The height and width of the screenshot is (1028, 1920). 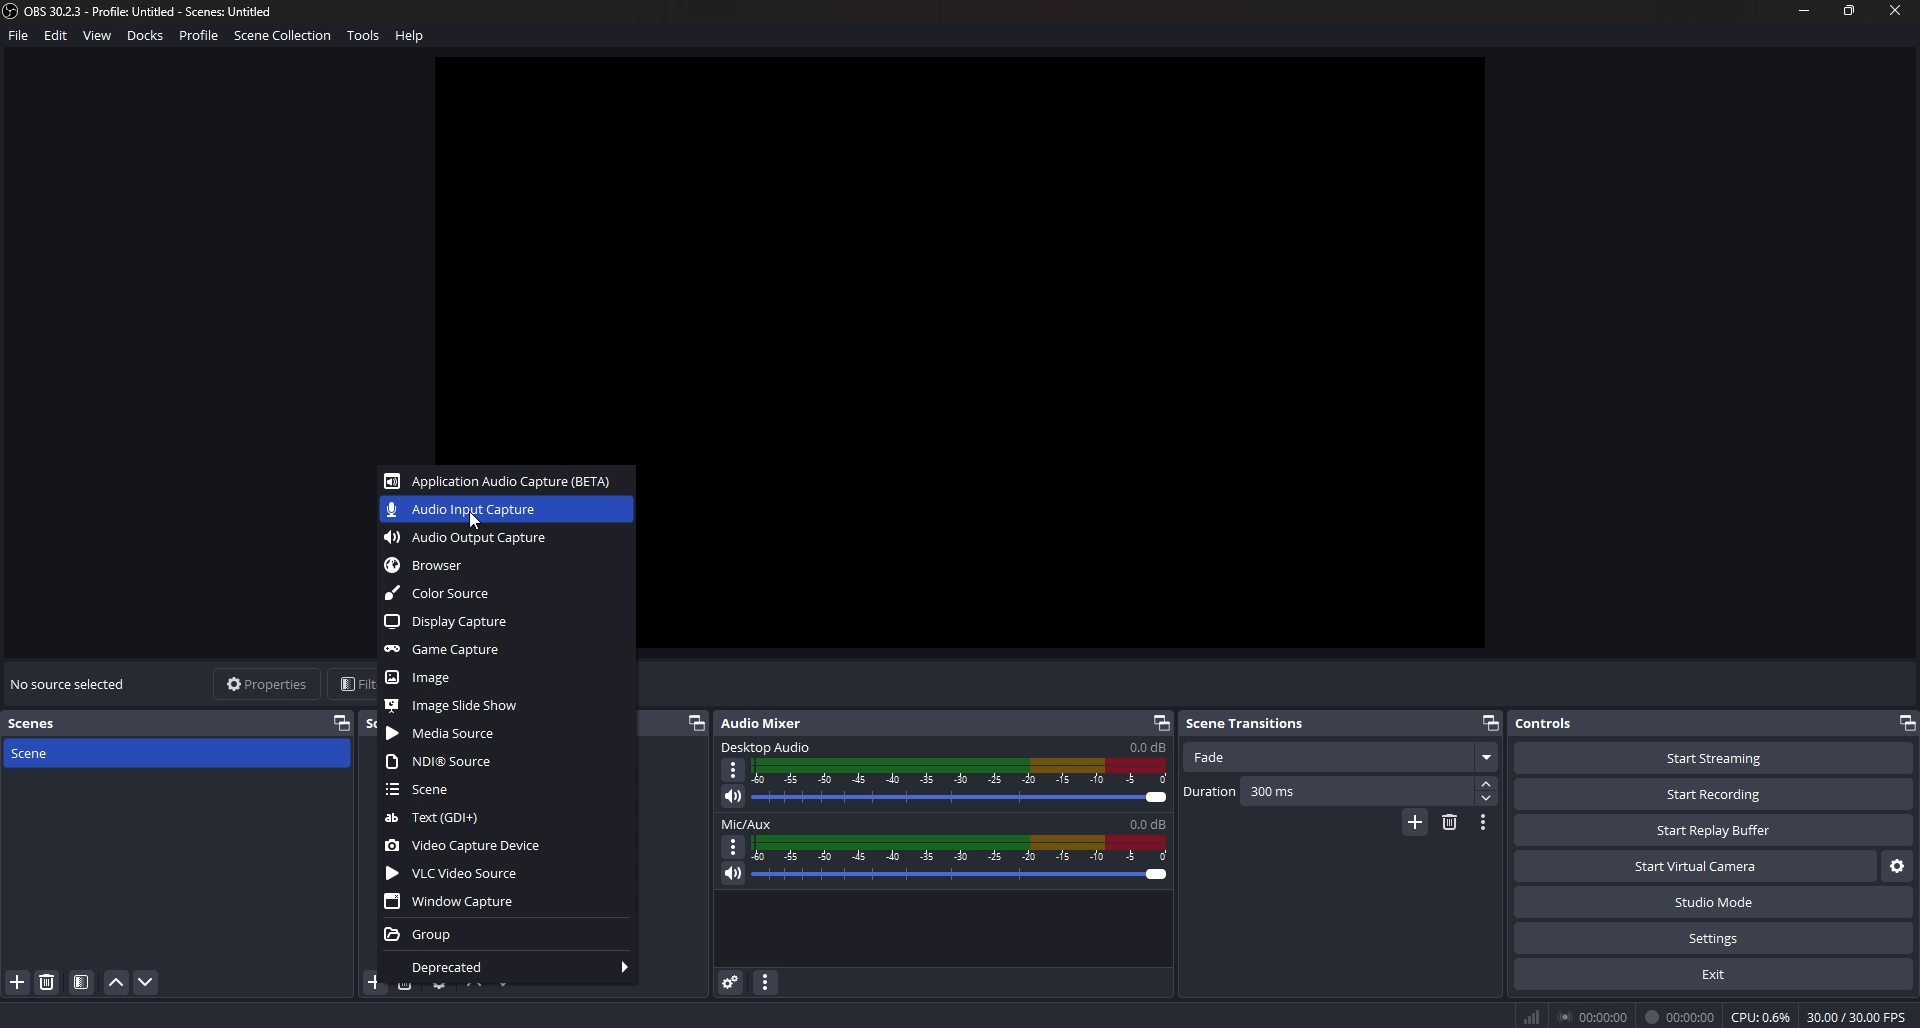 What do you see at coordinates (1484, 822) in the screenshot?
I see `transition properties` at bounding box center [1484, 822].